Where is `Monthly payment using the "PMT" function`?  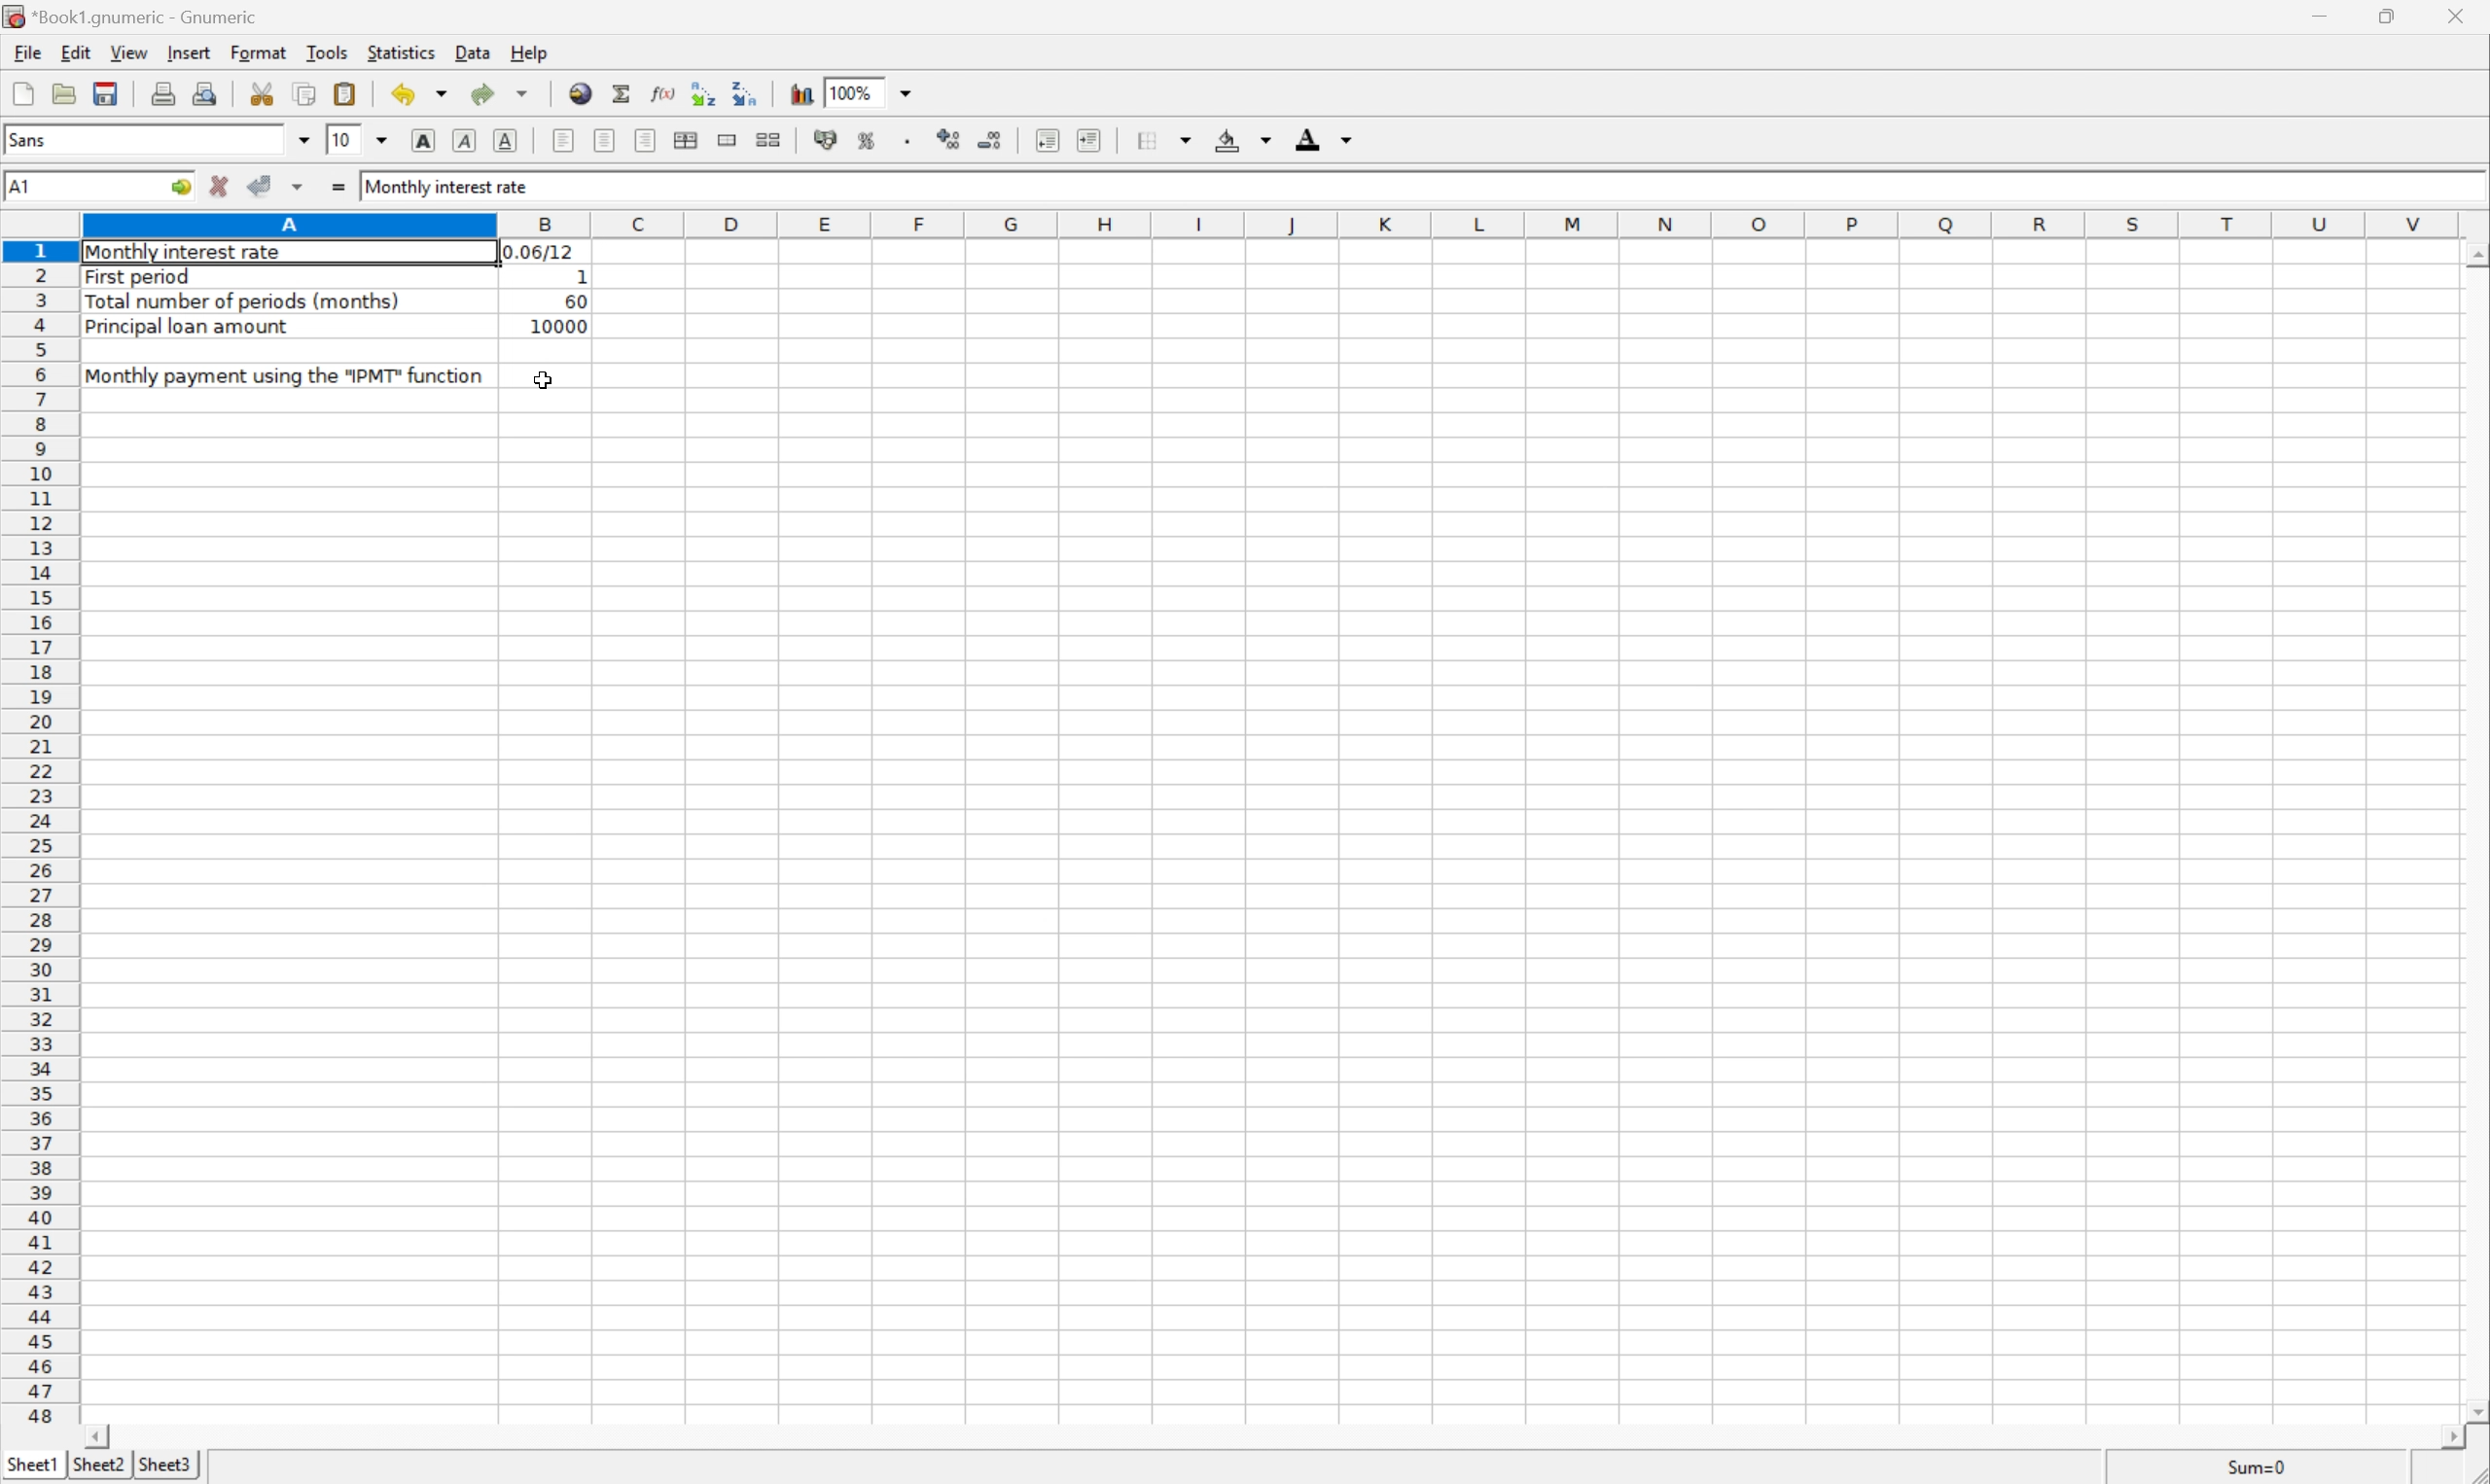
Monthly payment using the "PMT" function is located at coordinates (285, 375).